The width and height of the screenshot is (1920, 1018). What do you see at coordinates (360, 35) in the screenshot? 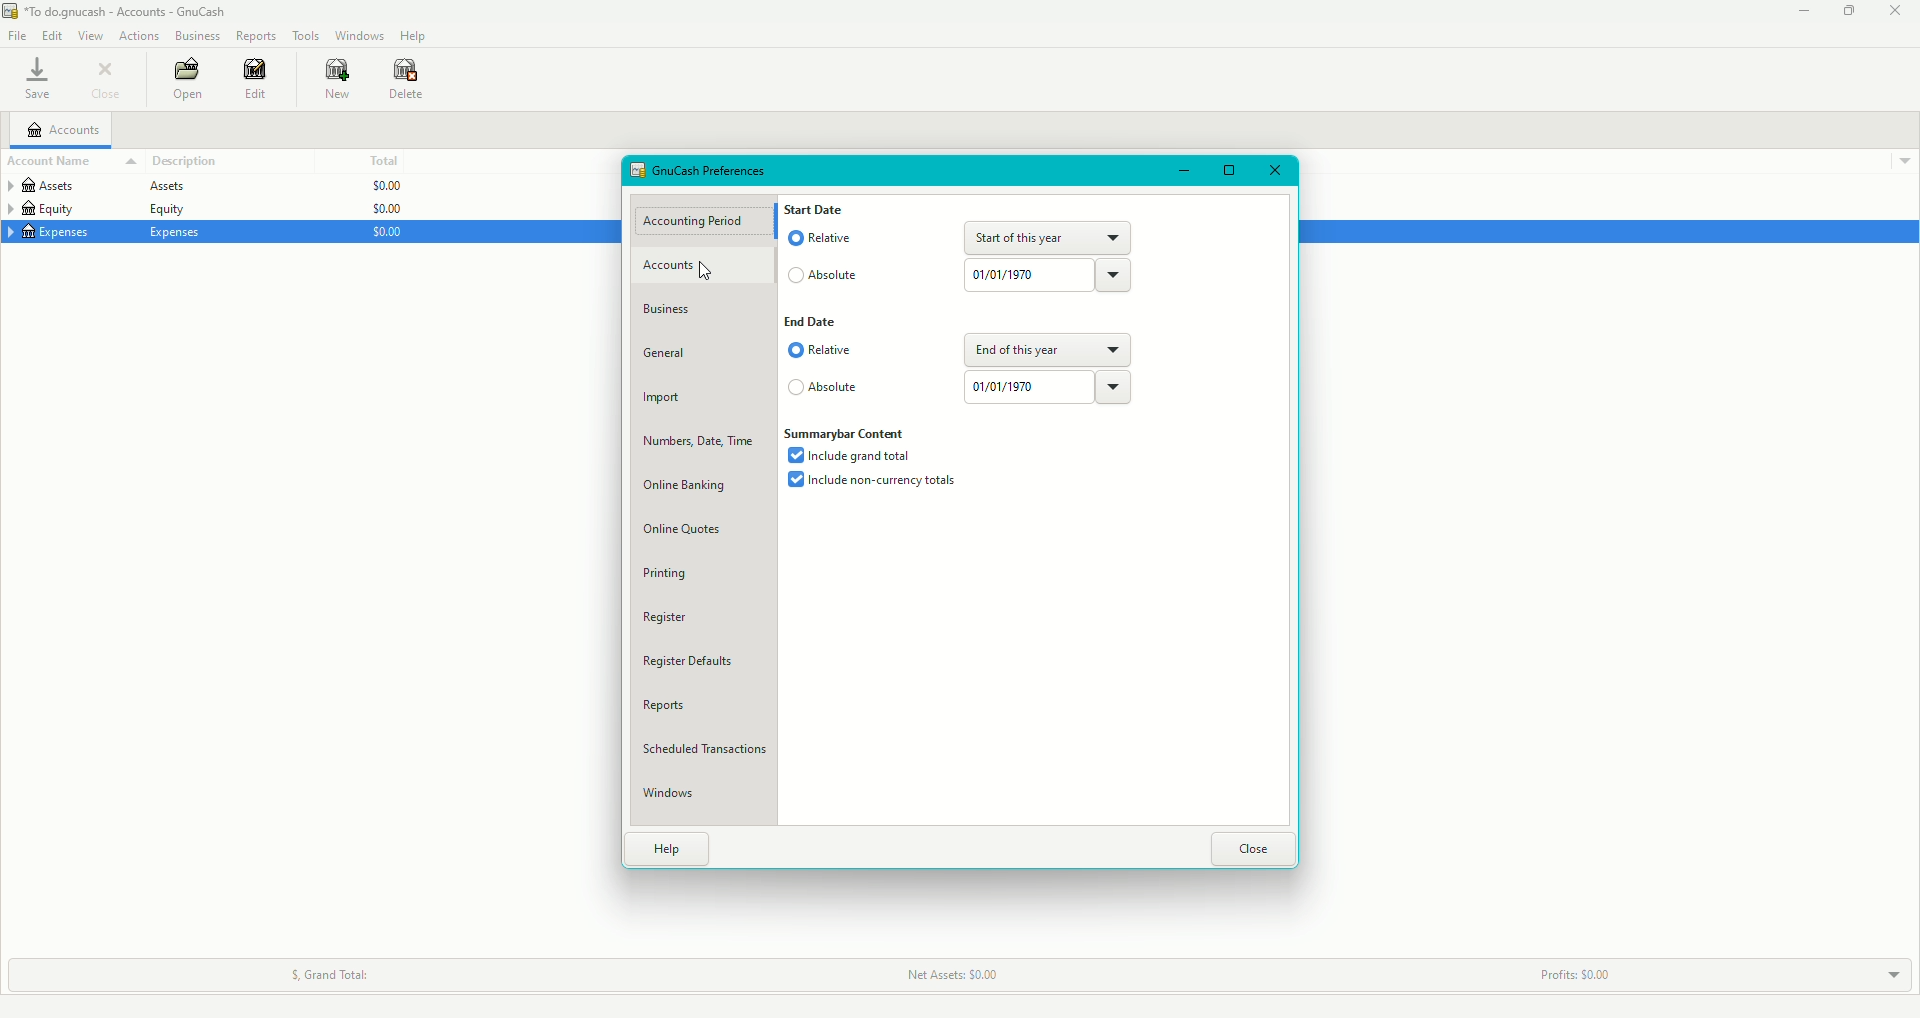
I see `Windows` at bounding box center [360, 35].